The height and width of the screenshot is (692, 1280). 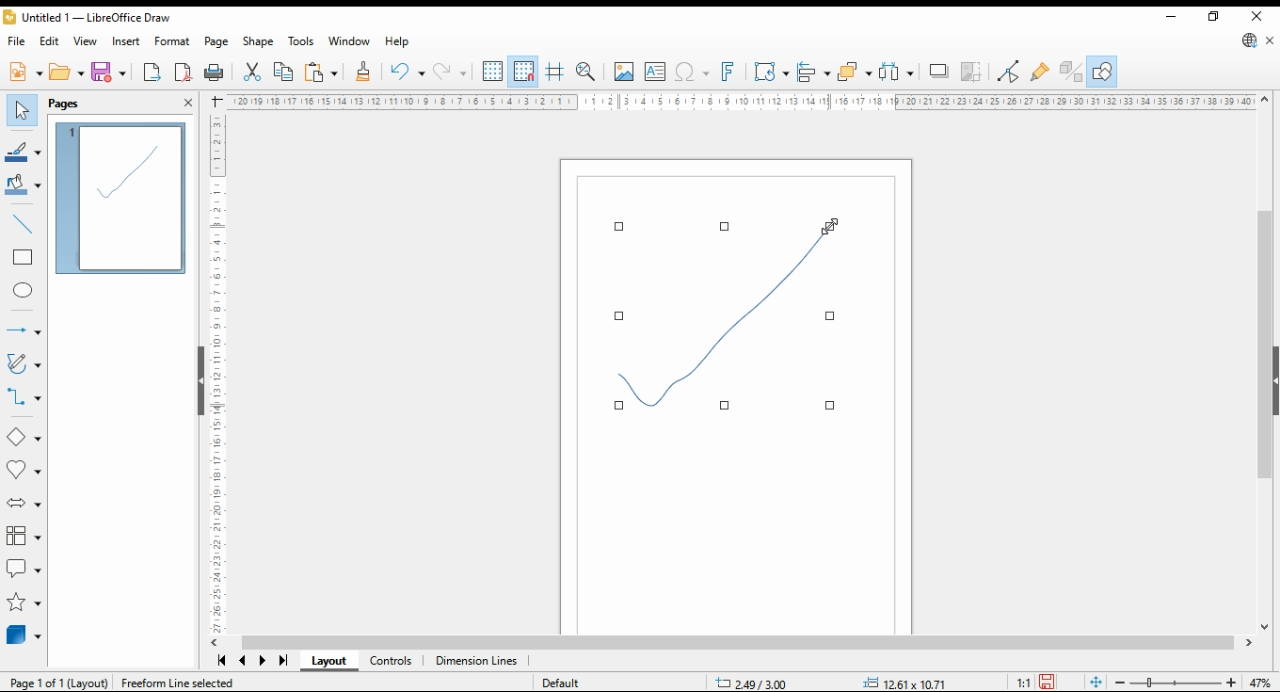 What do you see at coordinates (829, 229) in the screenshot?
I see `mouse pointer` at bounding box center [829, 229].